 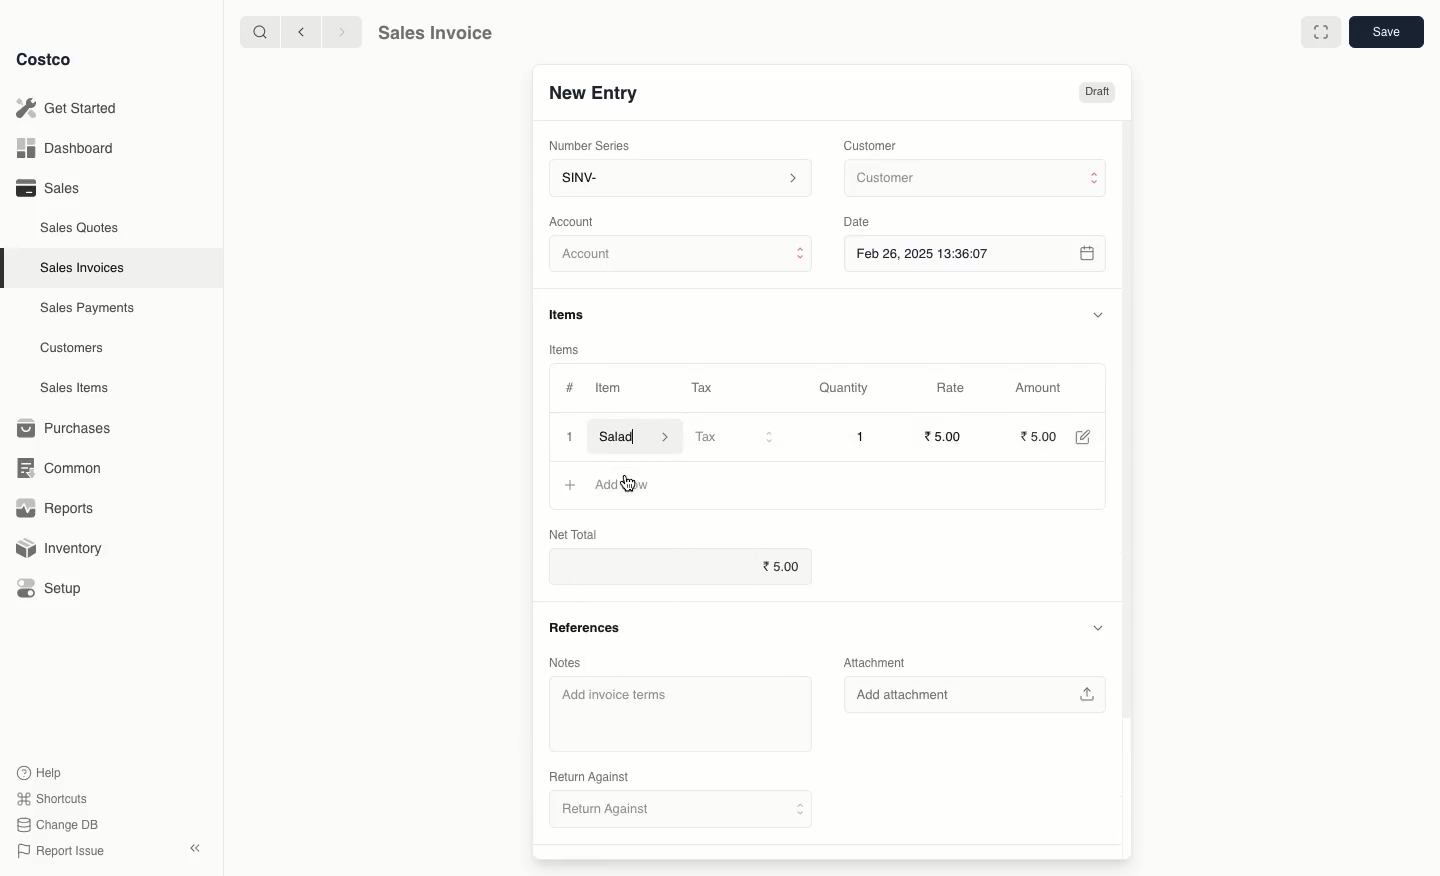 What do you see at coordinates (1044, 388) in the screenshot?
I see `Amount` at bounding box center [1044, 388].